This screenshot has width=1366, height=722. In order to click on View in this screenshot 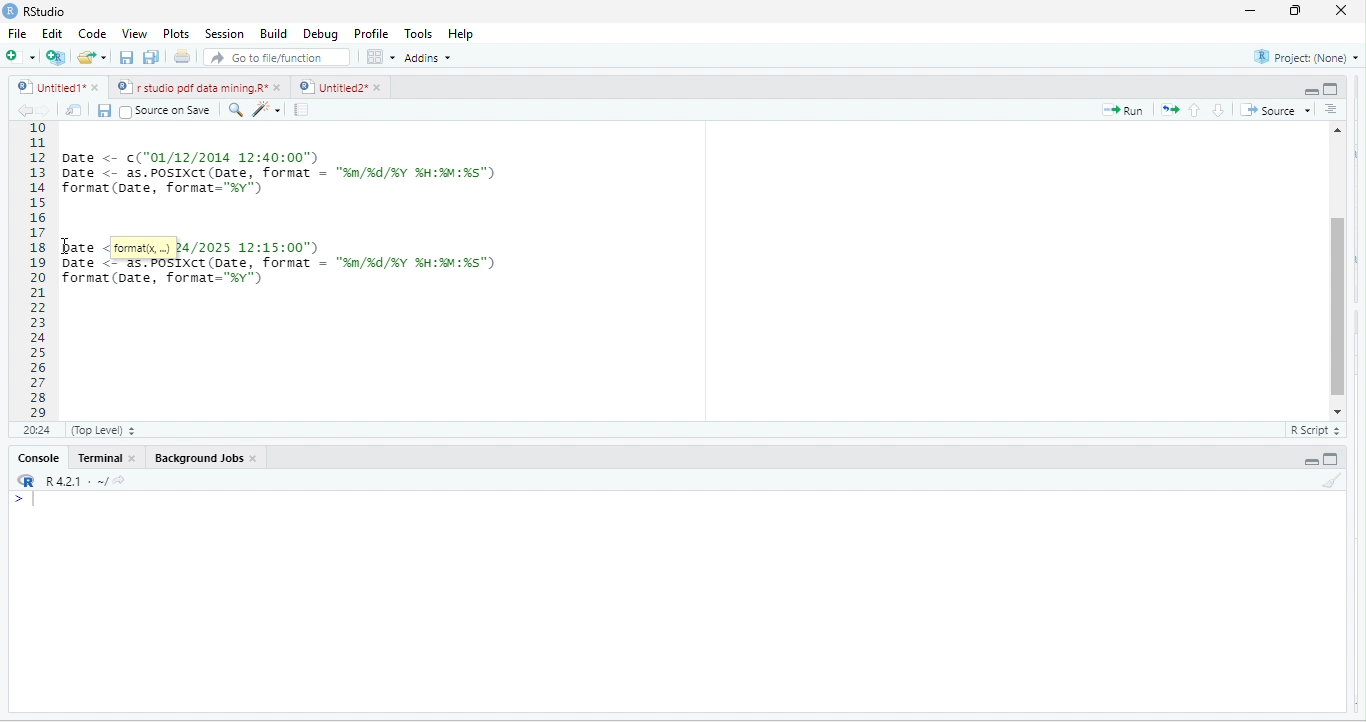, I will do `click(134, 33)`.